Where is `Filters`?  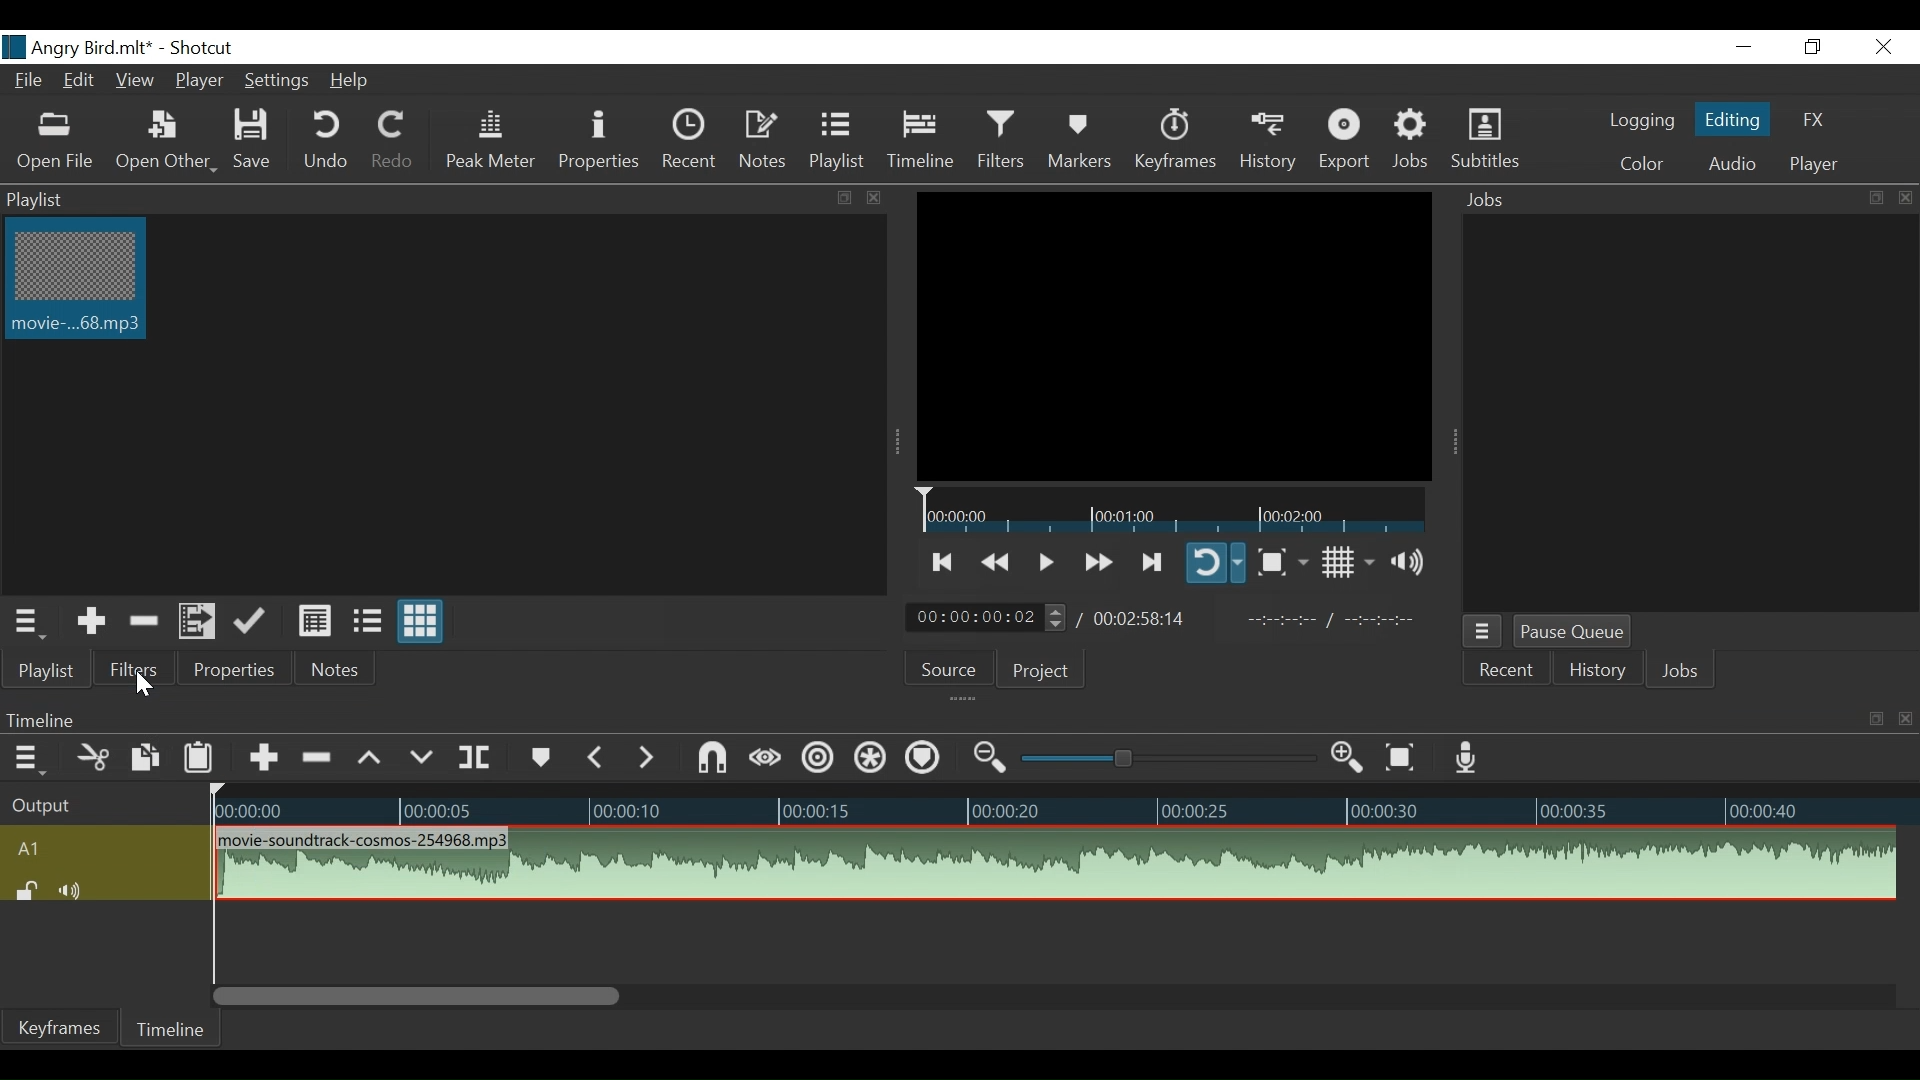
Filters is located at coordinates (142, 686).